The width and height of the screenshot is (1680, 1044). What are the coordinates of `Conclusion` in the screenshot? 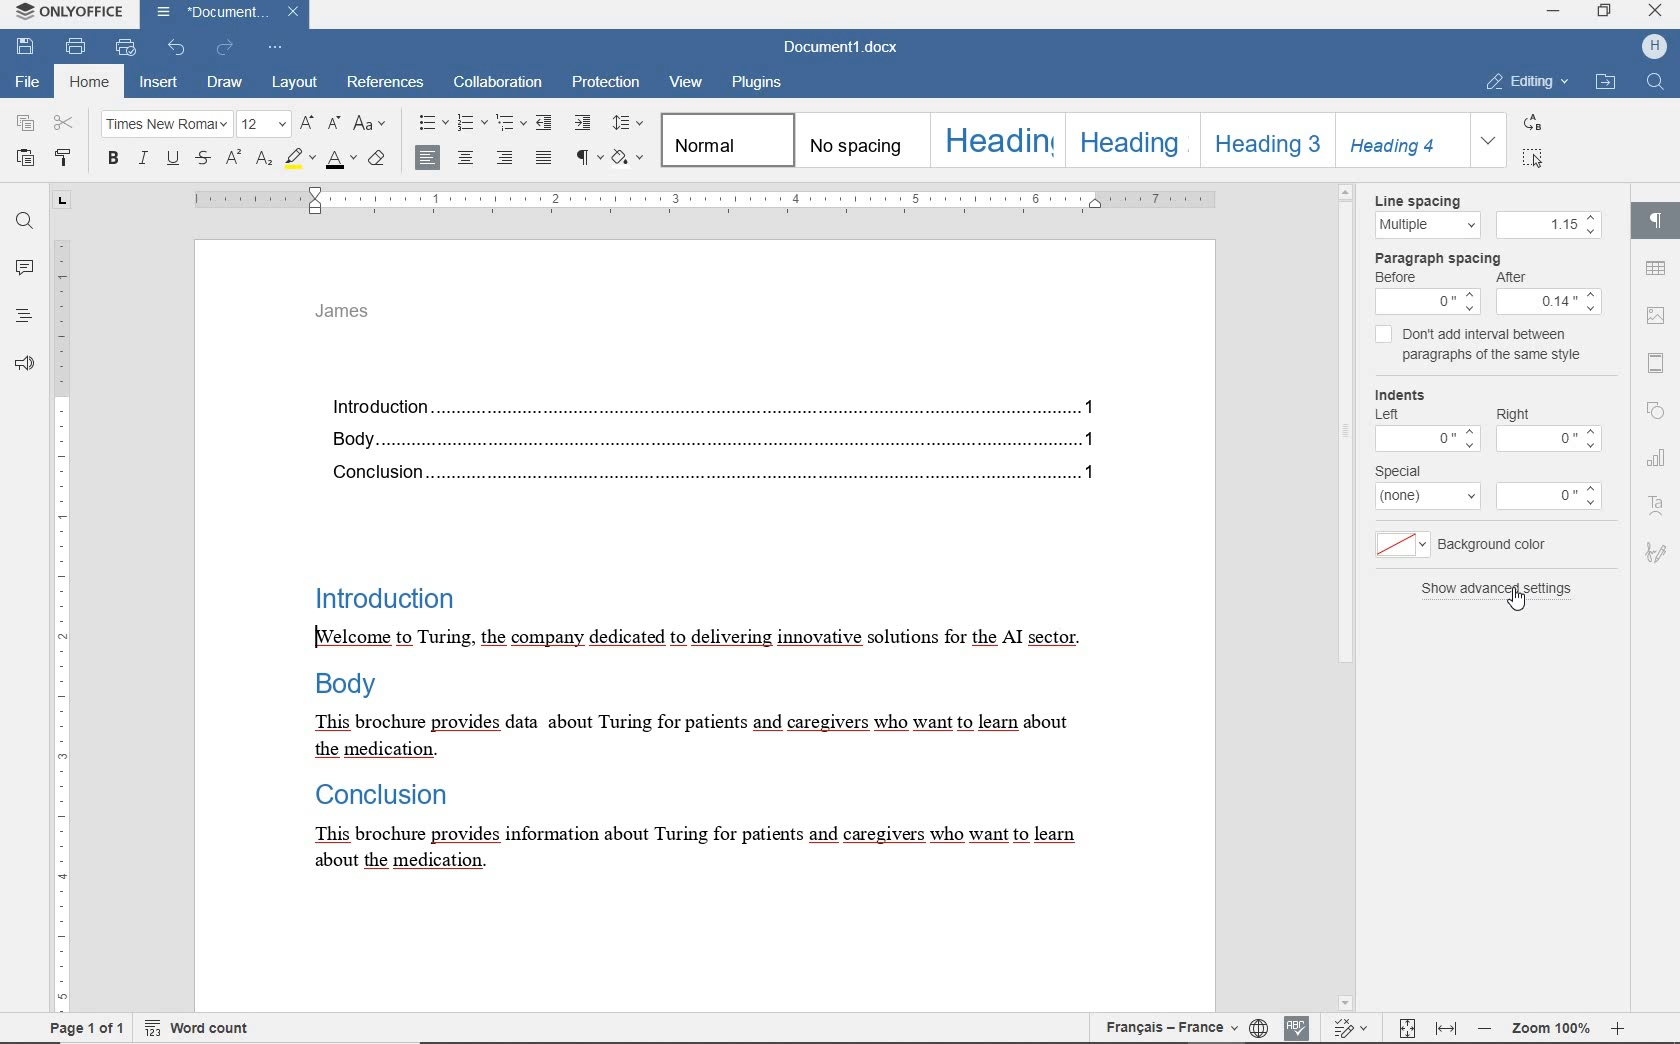 It's located at (727, 473).